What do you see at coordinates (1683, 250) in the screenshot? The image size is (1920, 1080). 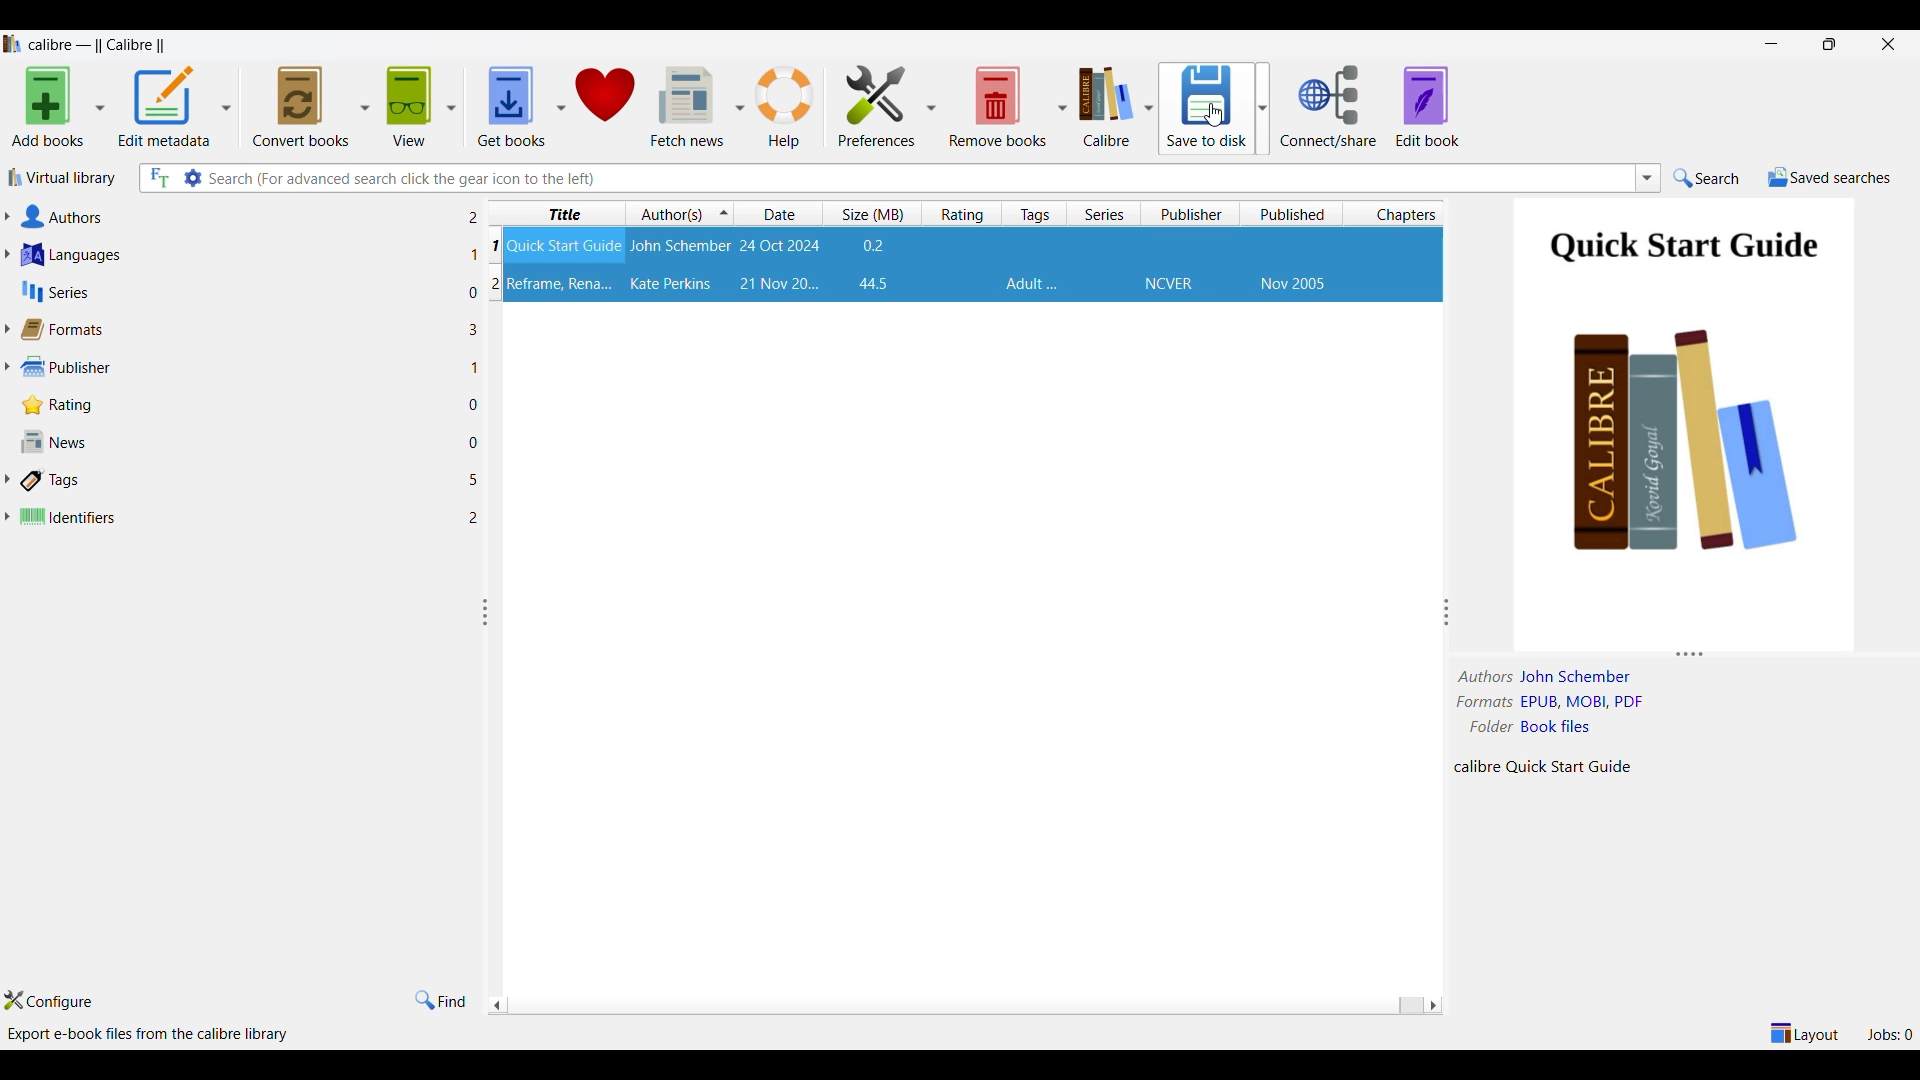 I see `Quick Start Guide` at bounding box center [1683, 250].